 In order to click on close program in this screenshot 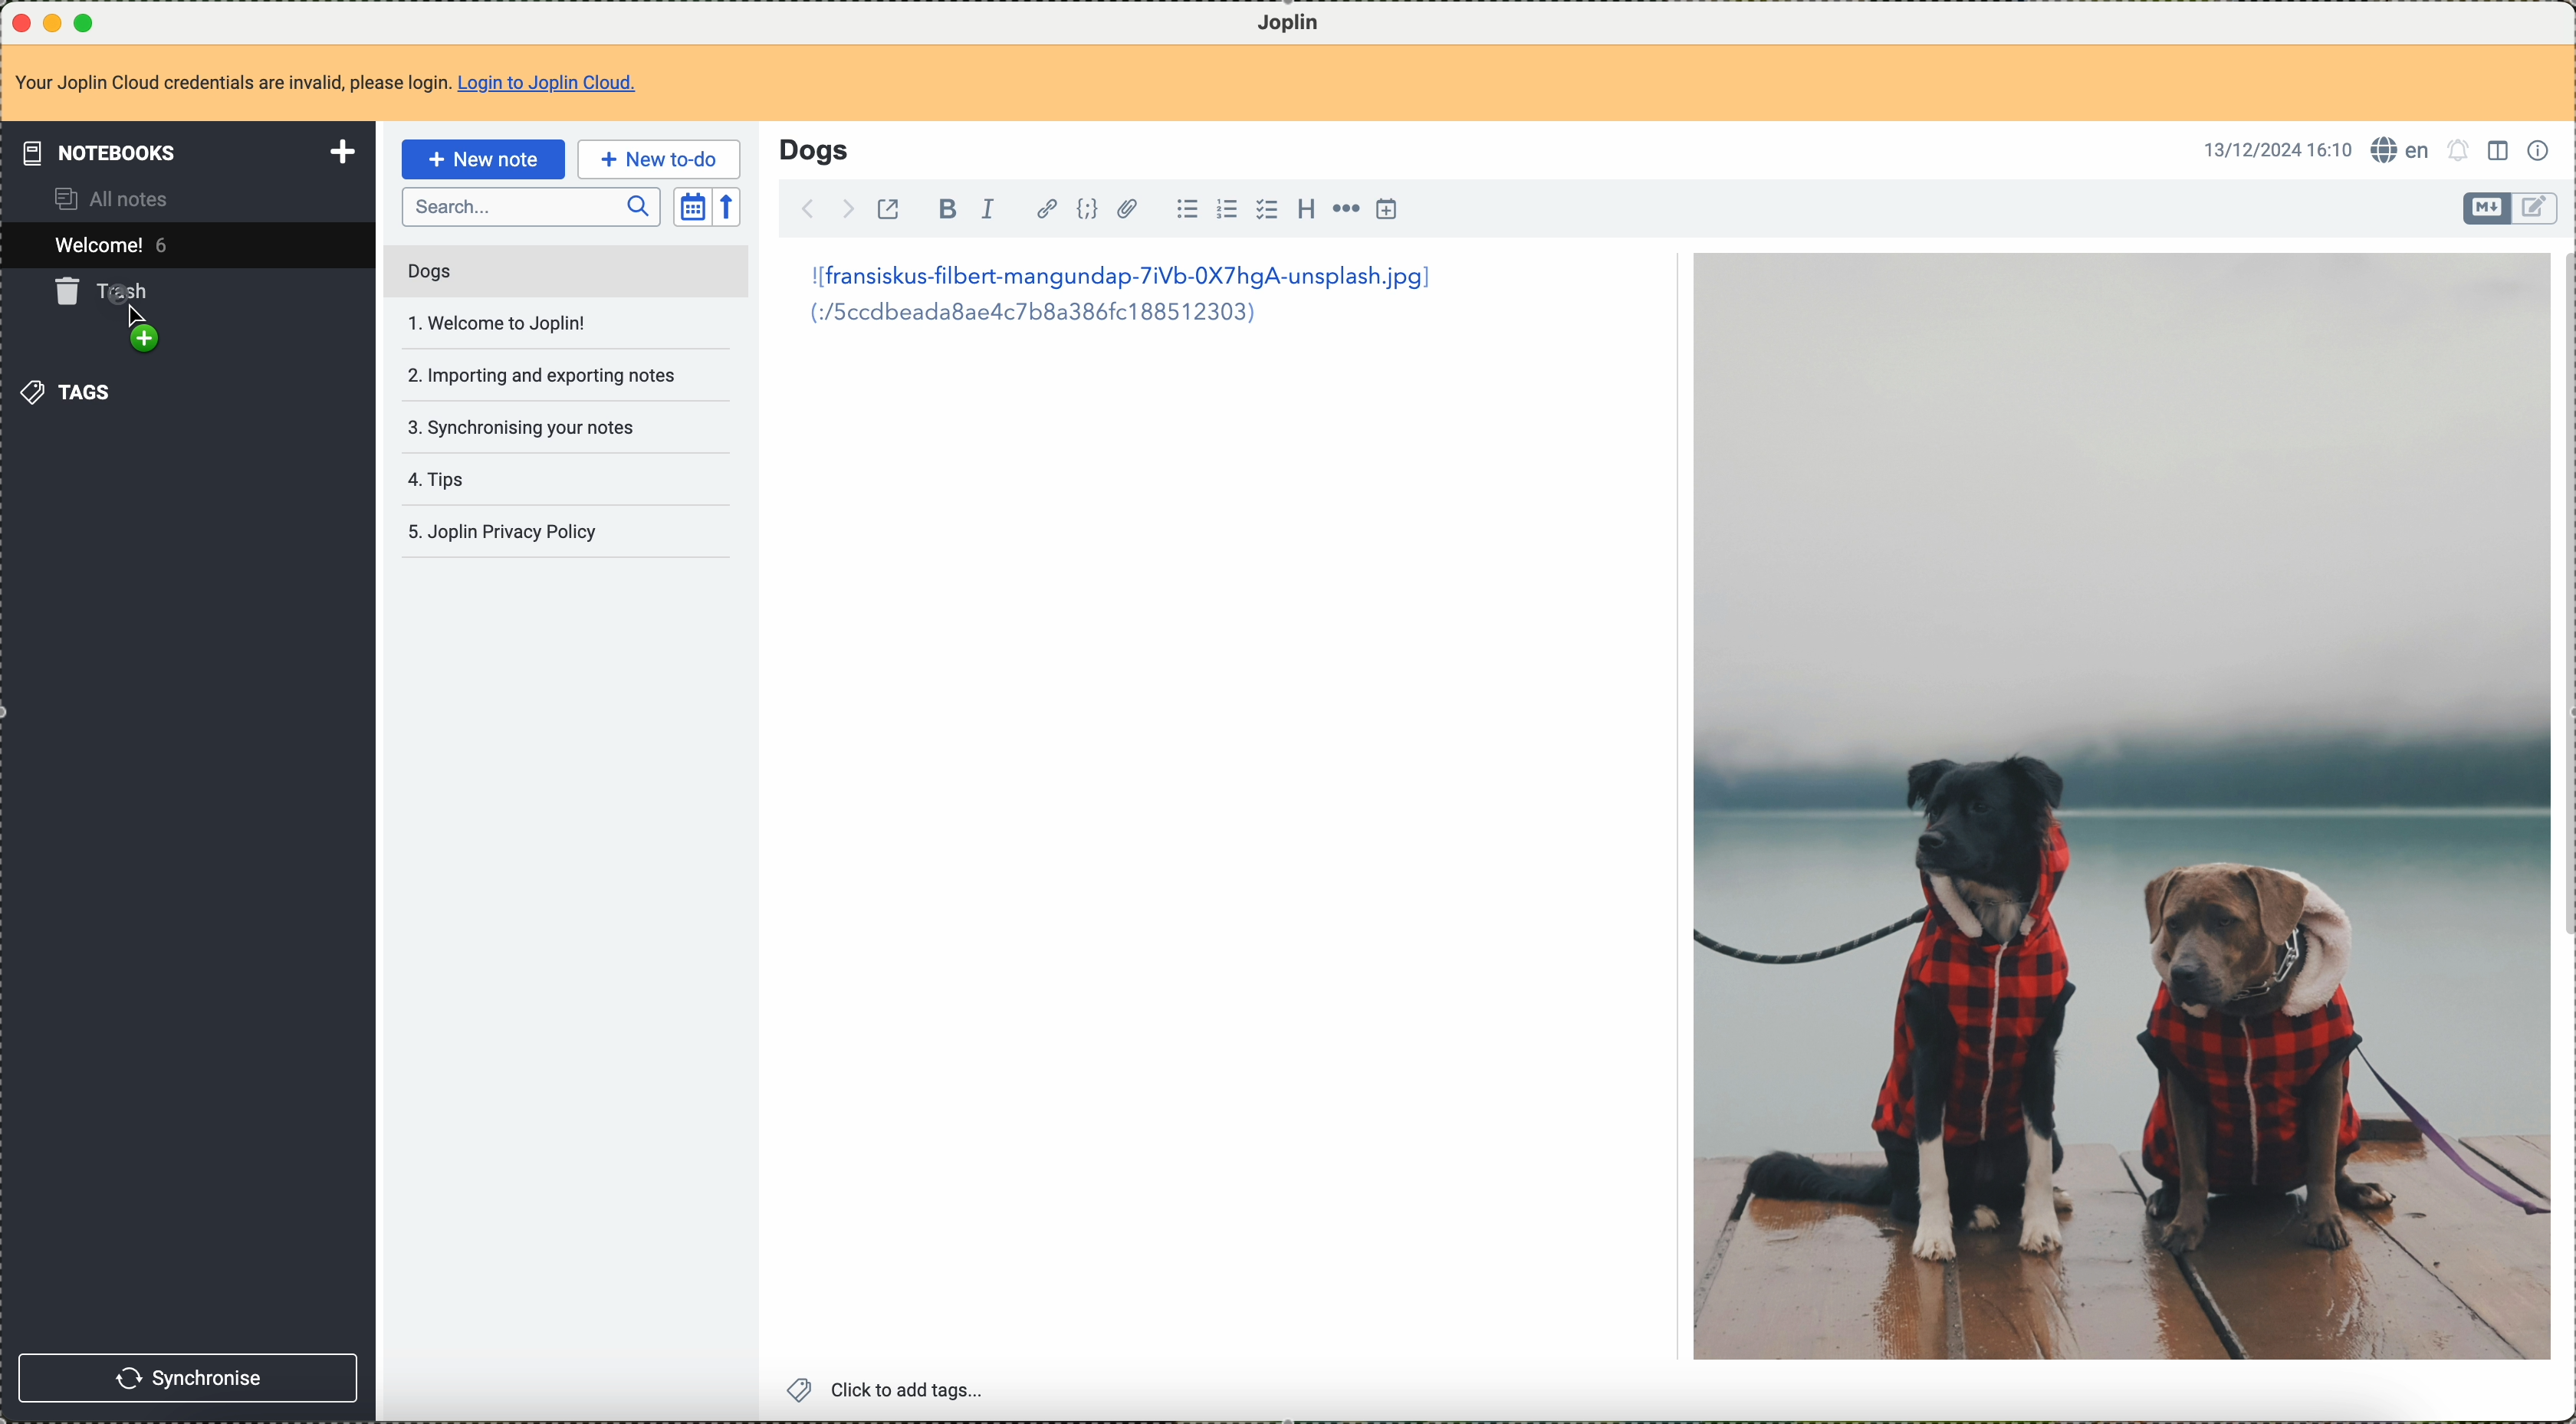, I will do `click(19, 19)`.